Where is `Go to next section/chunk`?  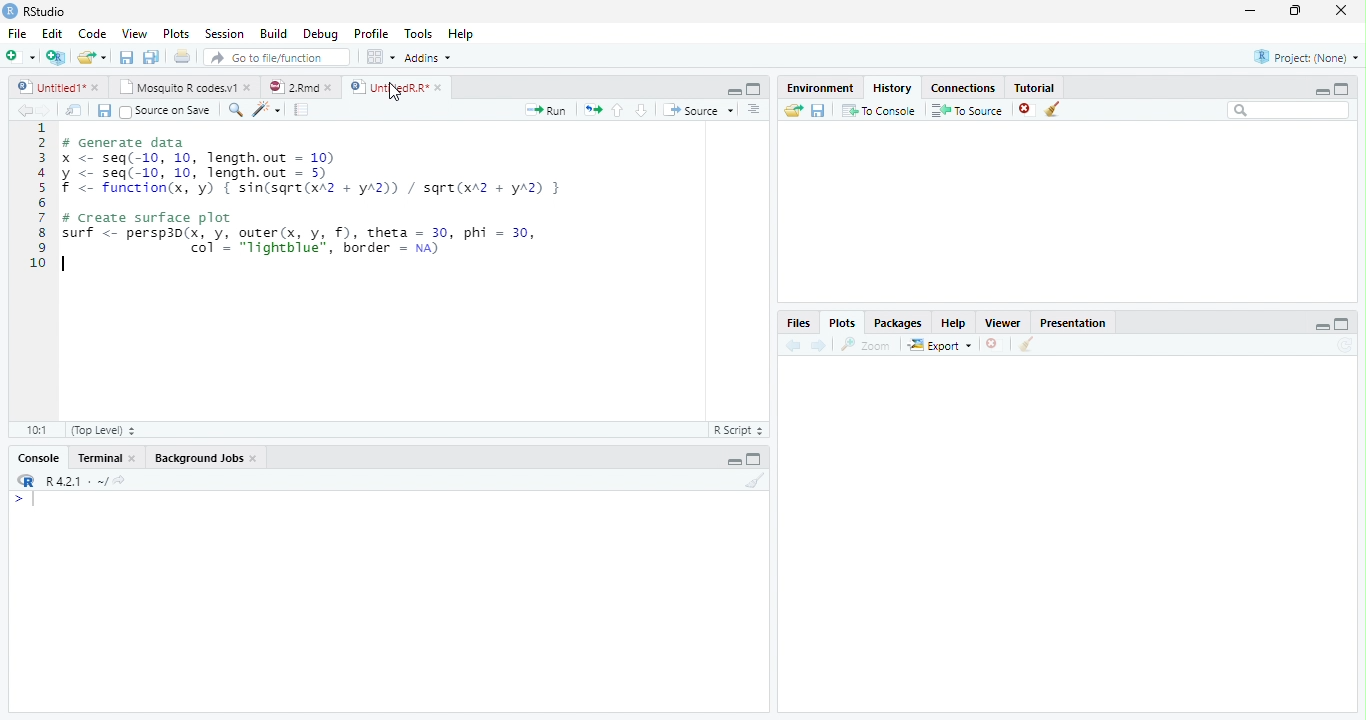
Go to next section/chunk is located at coordinates (641, 109).